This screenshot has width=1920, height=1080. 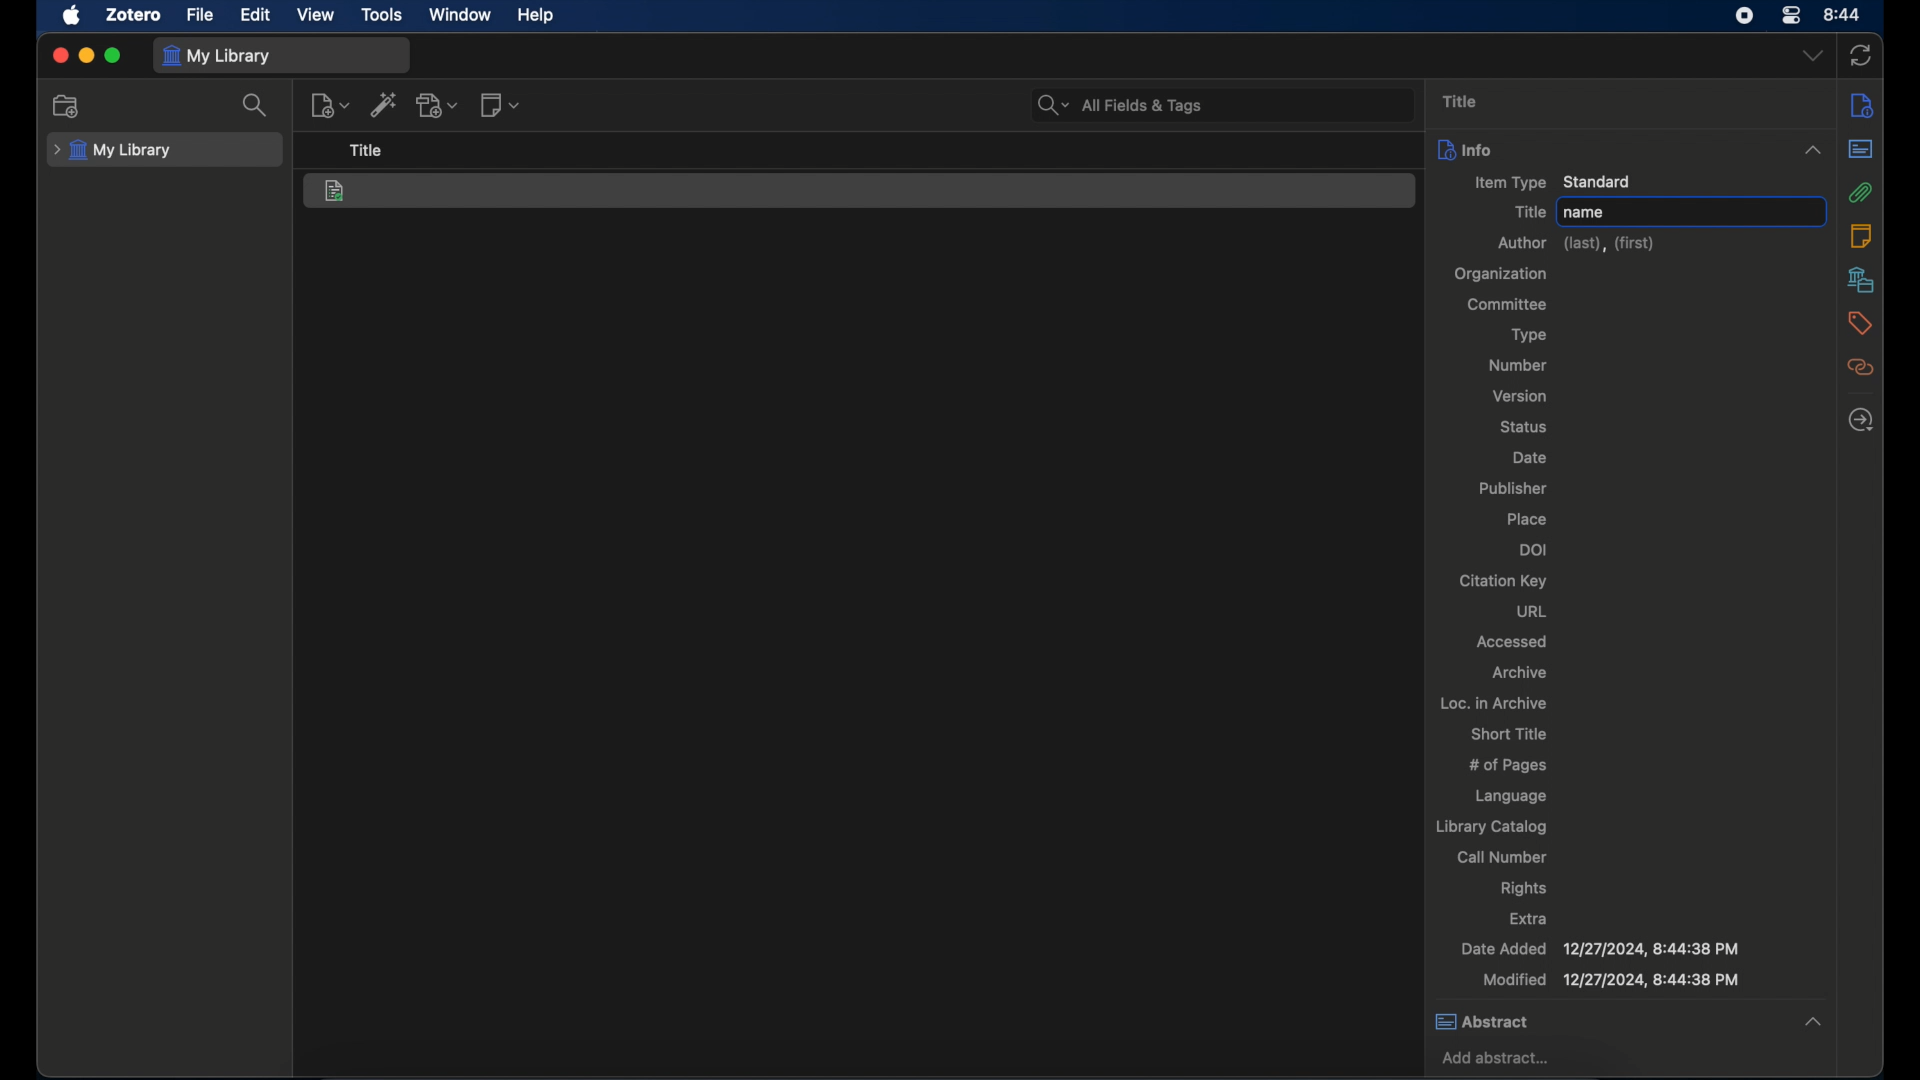 What do you see at coordinates (1526, 457) in the screenshot?
I see `date` at bounding box center [1526, 457].